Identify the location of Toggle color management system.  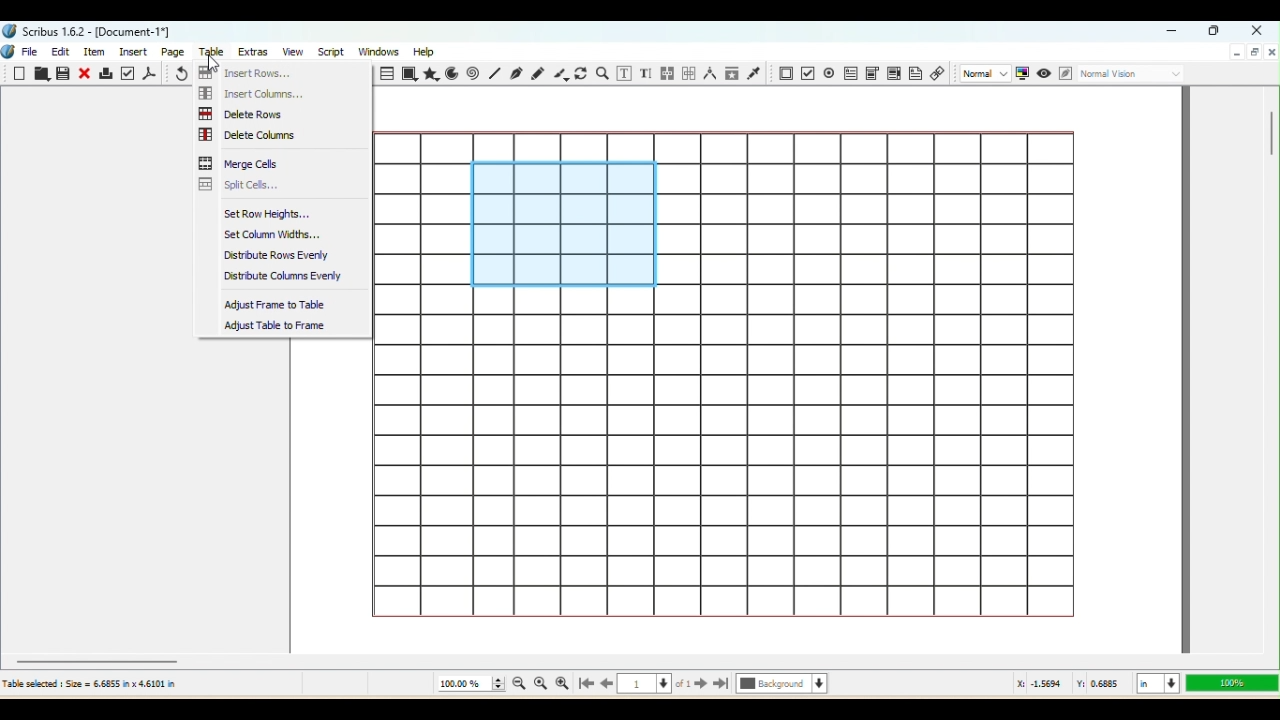
(1022, 74).